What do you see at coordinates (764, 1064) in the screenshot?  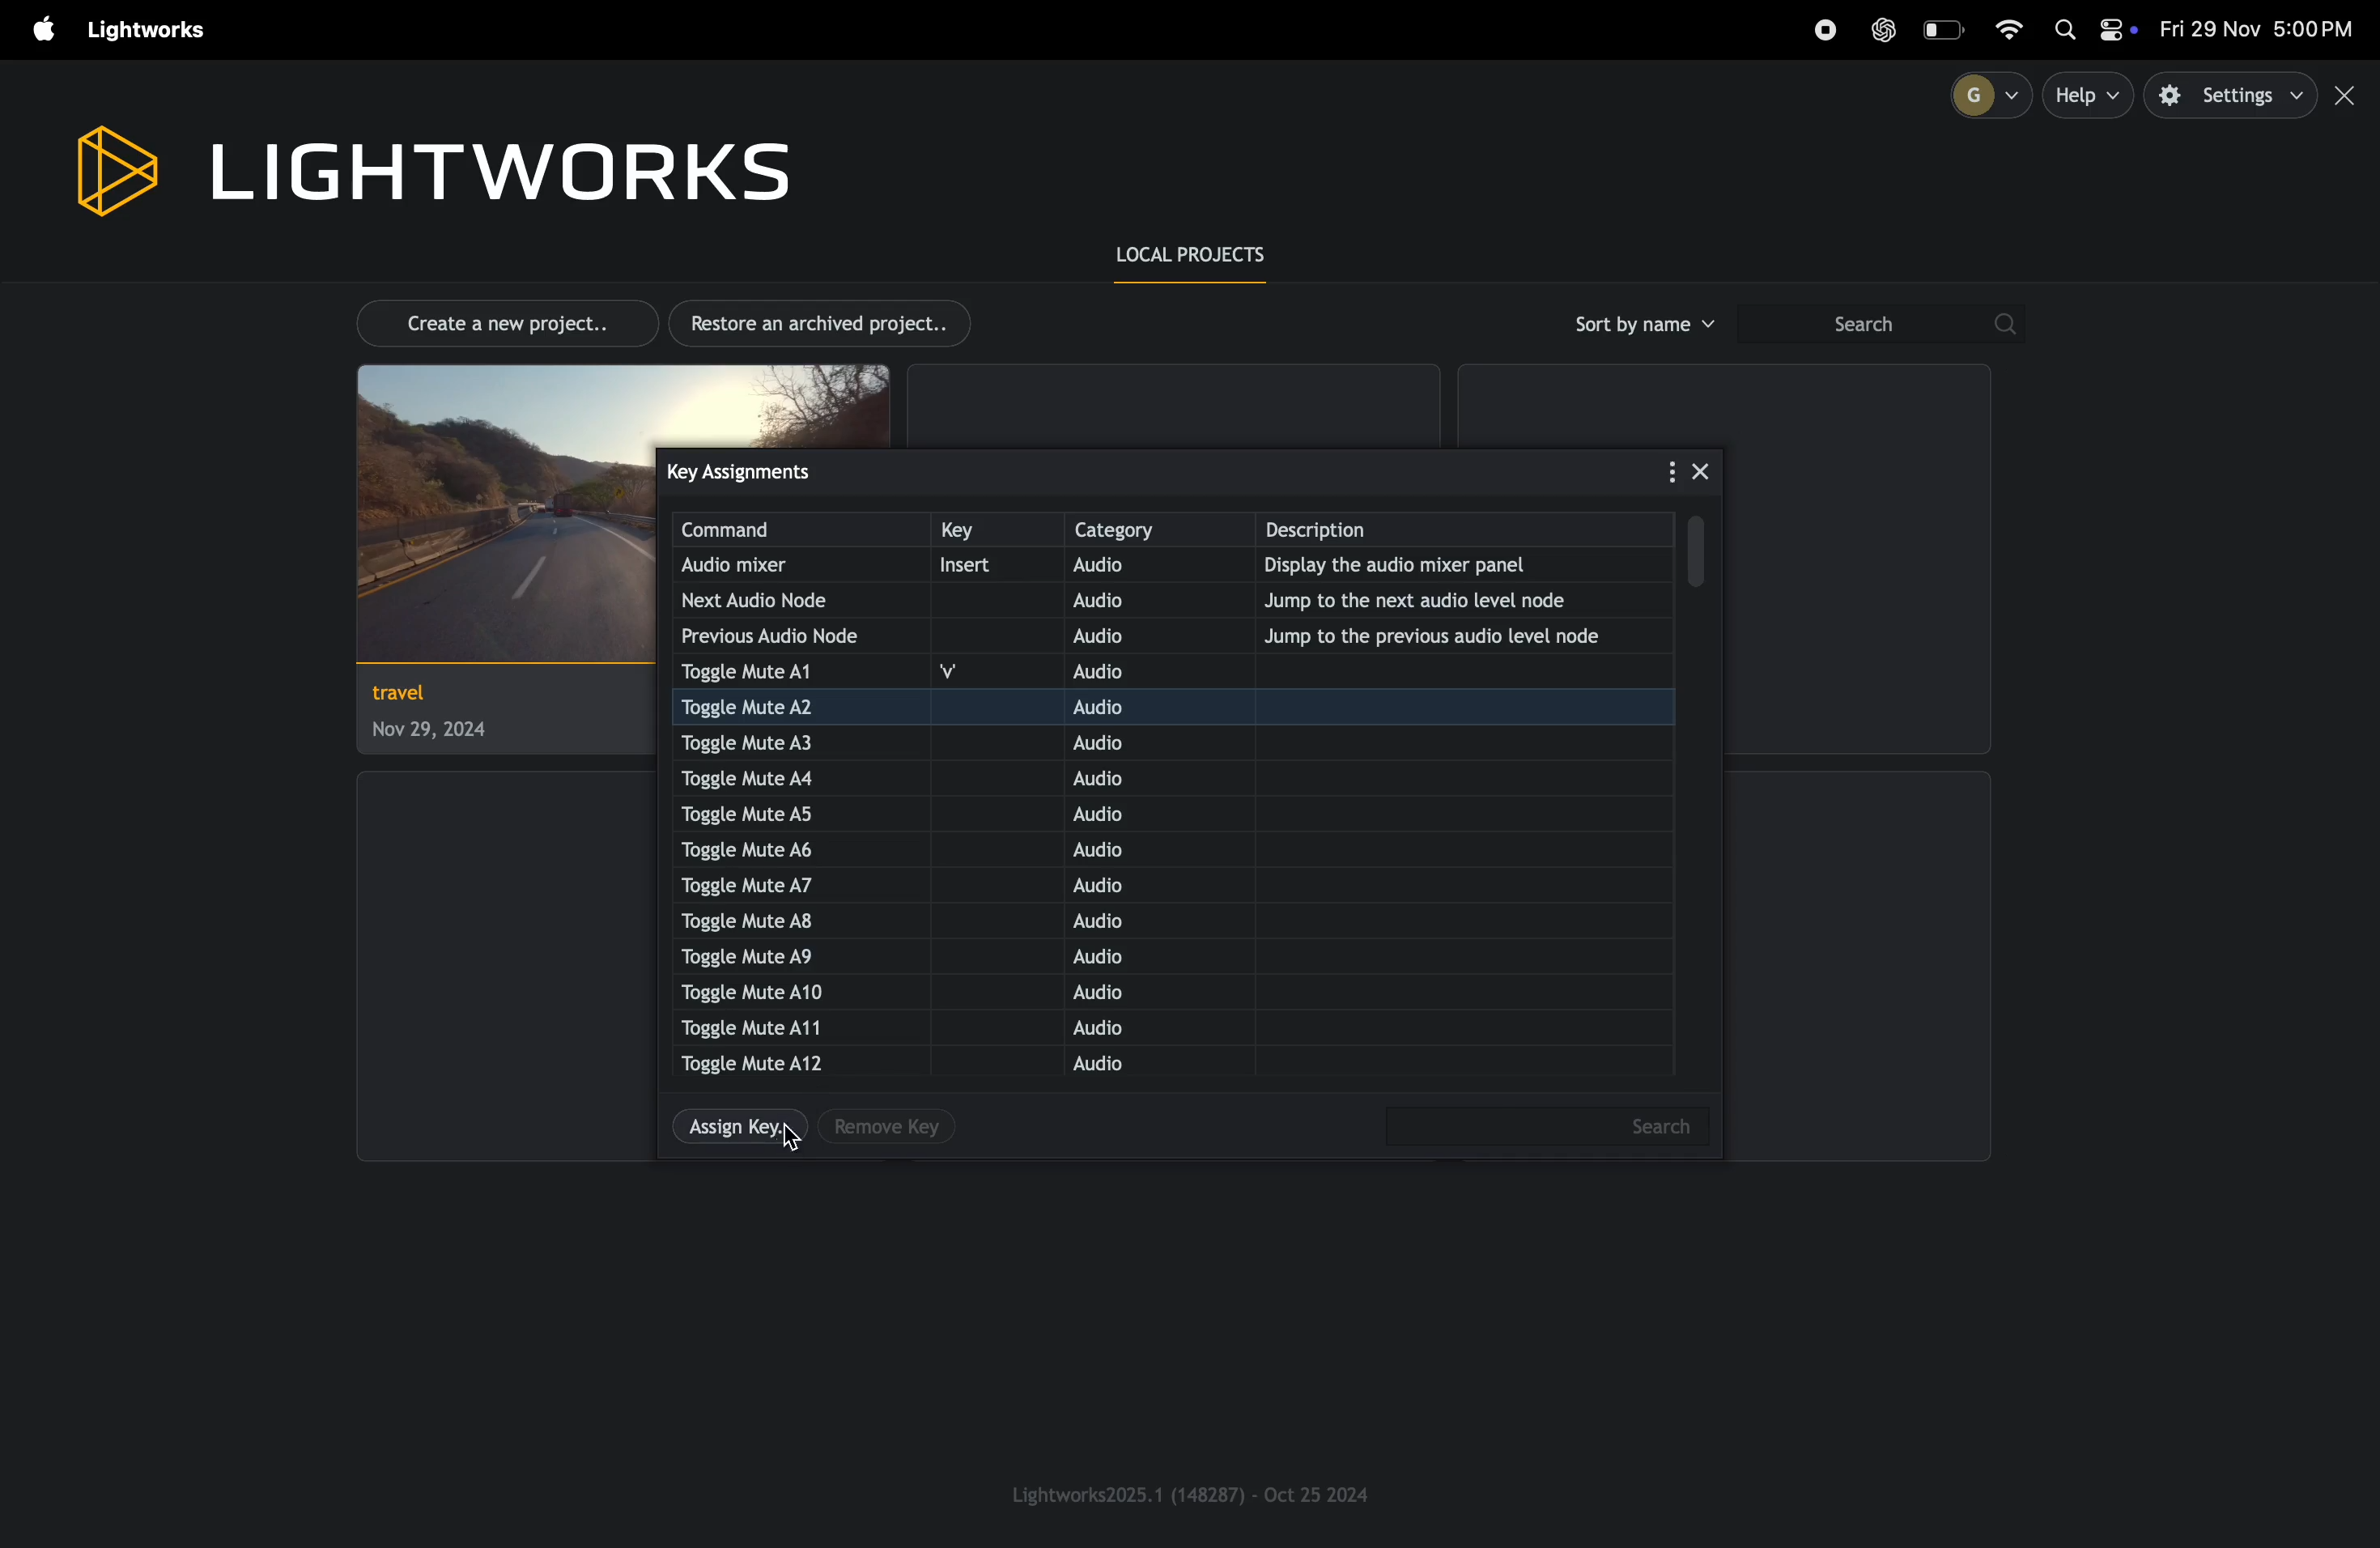 I see `toggle mute A12` at bounding box center [764, 1064].